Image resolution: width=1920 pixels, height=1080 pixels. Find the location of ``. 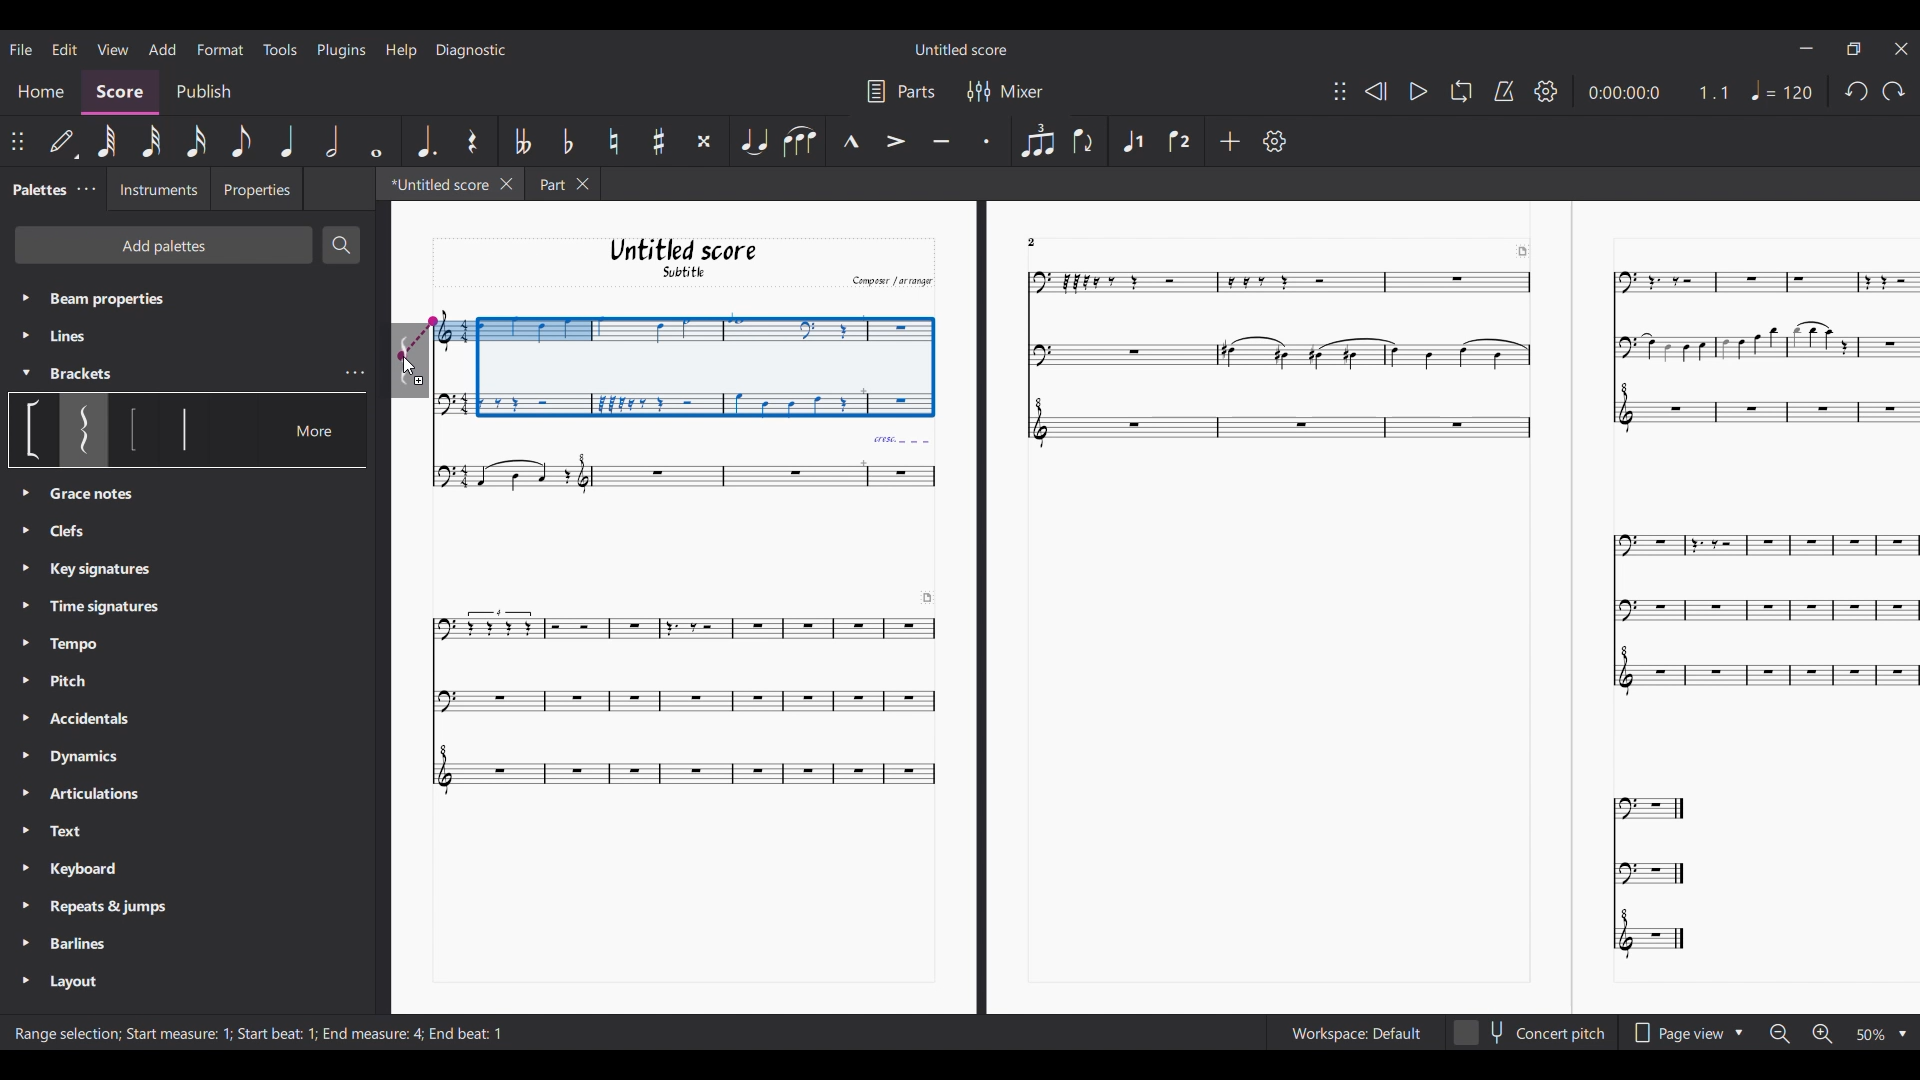

 is located at coordinates (30, 906).